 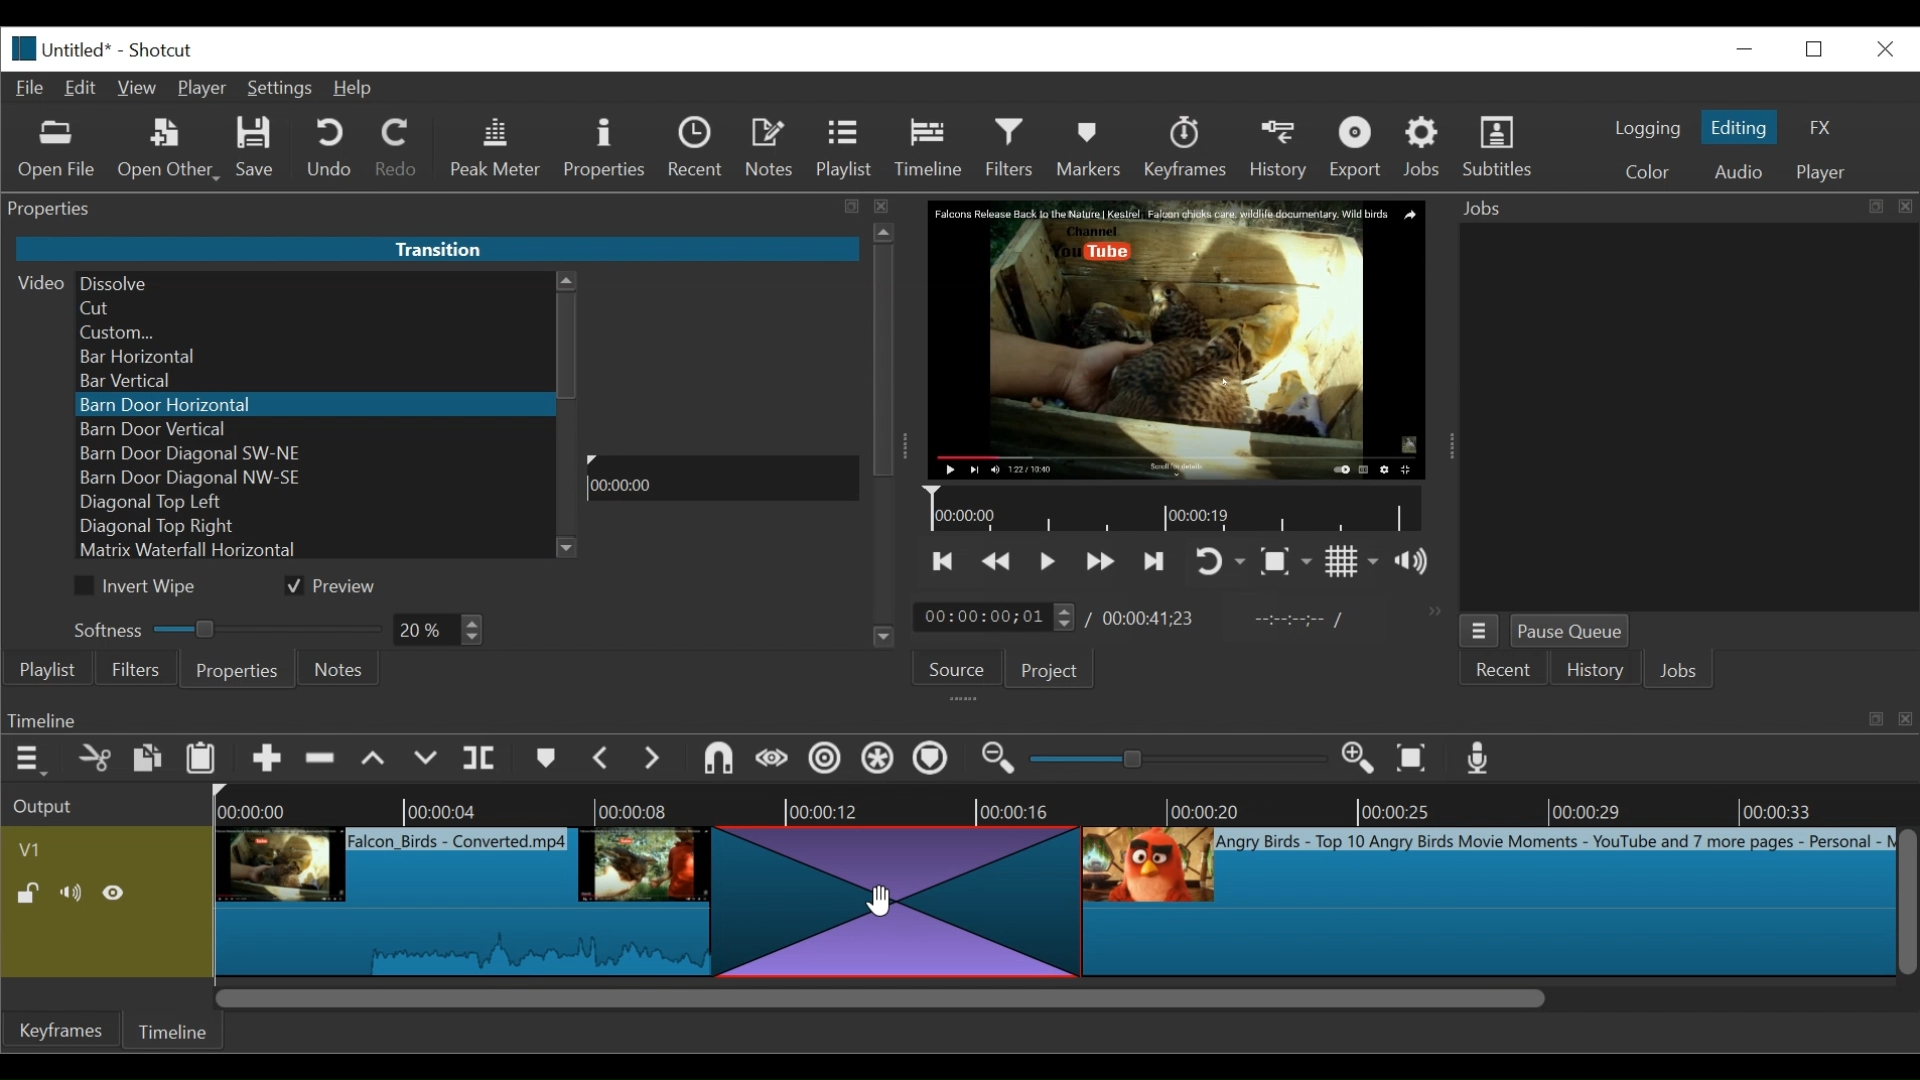 I want to click on Hide, so click(x=117, y=892).